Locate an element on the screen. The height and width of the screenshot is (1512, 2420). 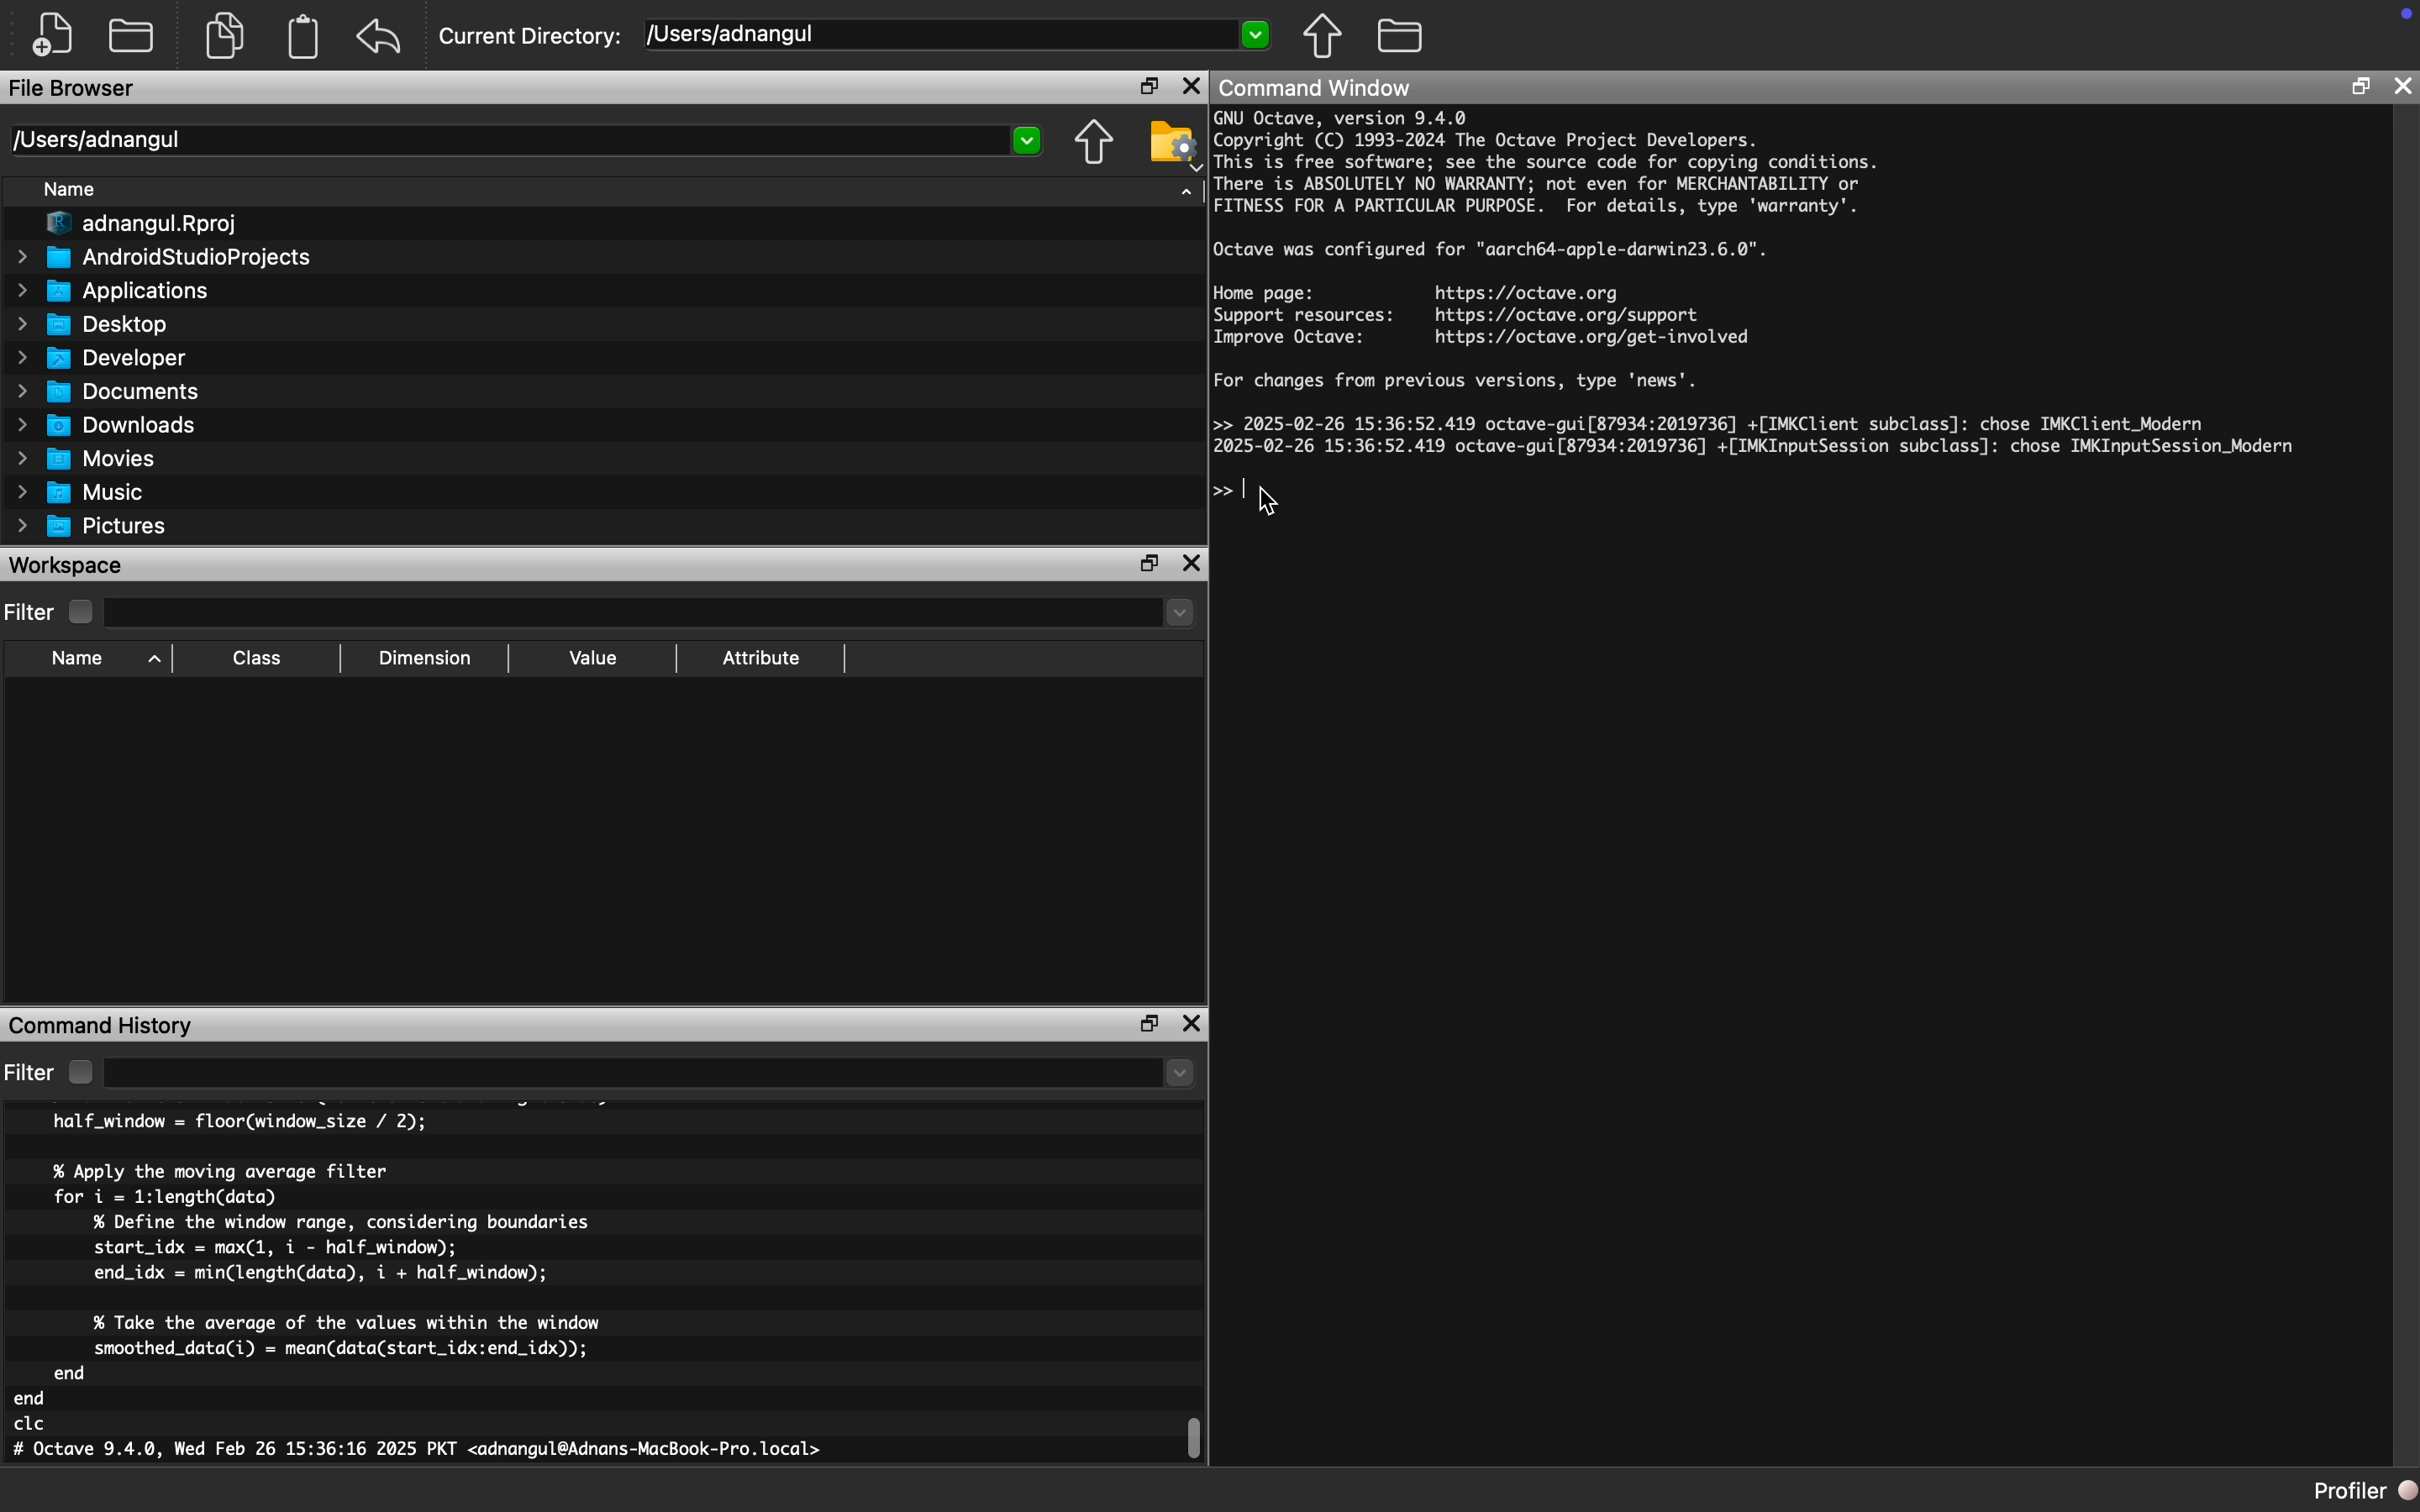
Open Folder is located at coordinates (134, 36).